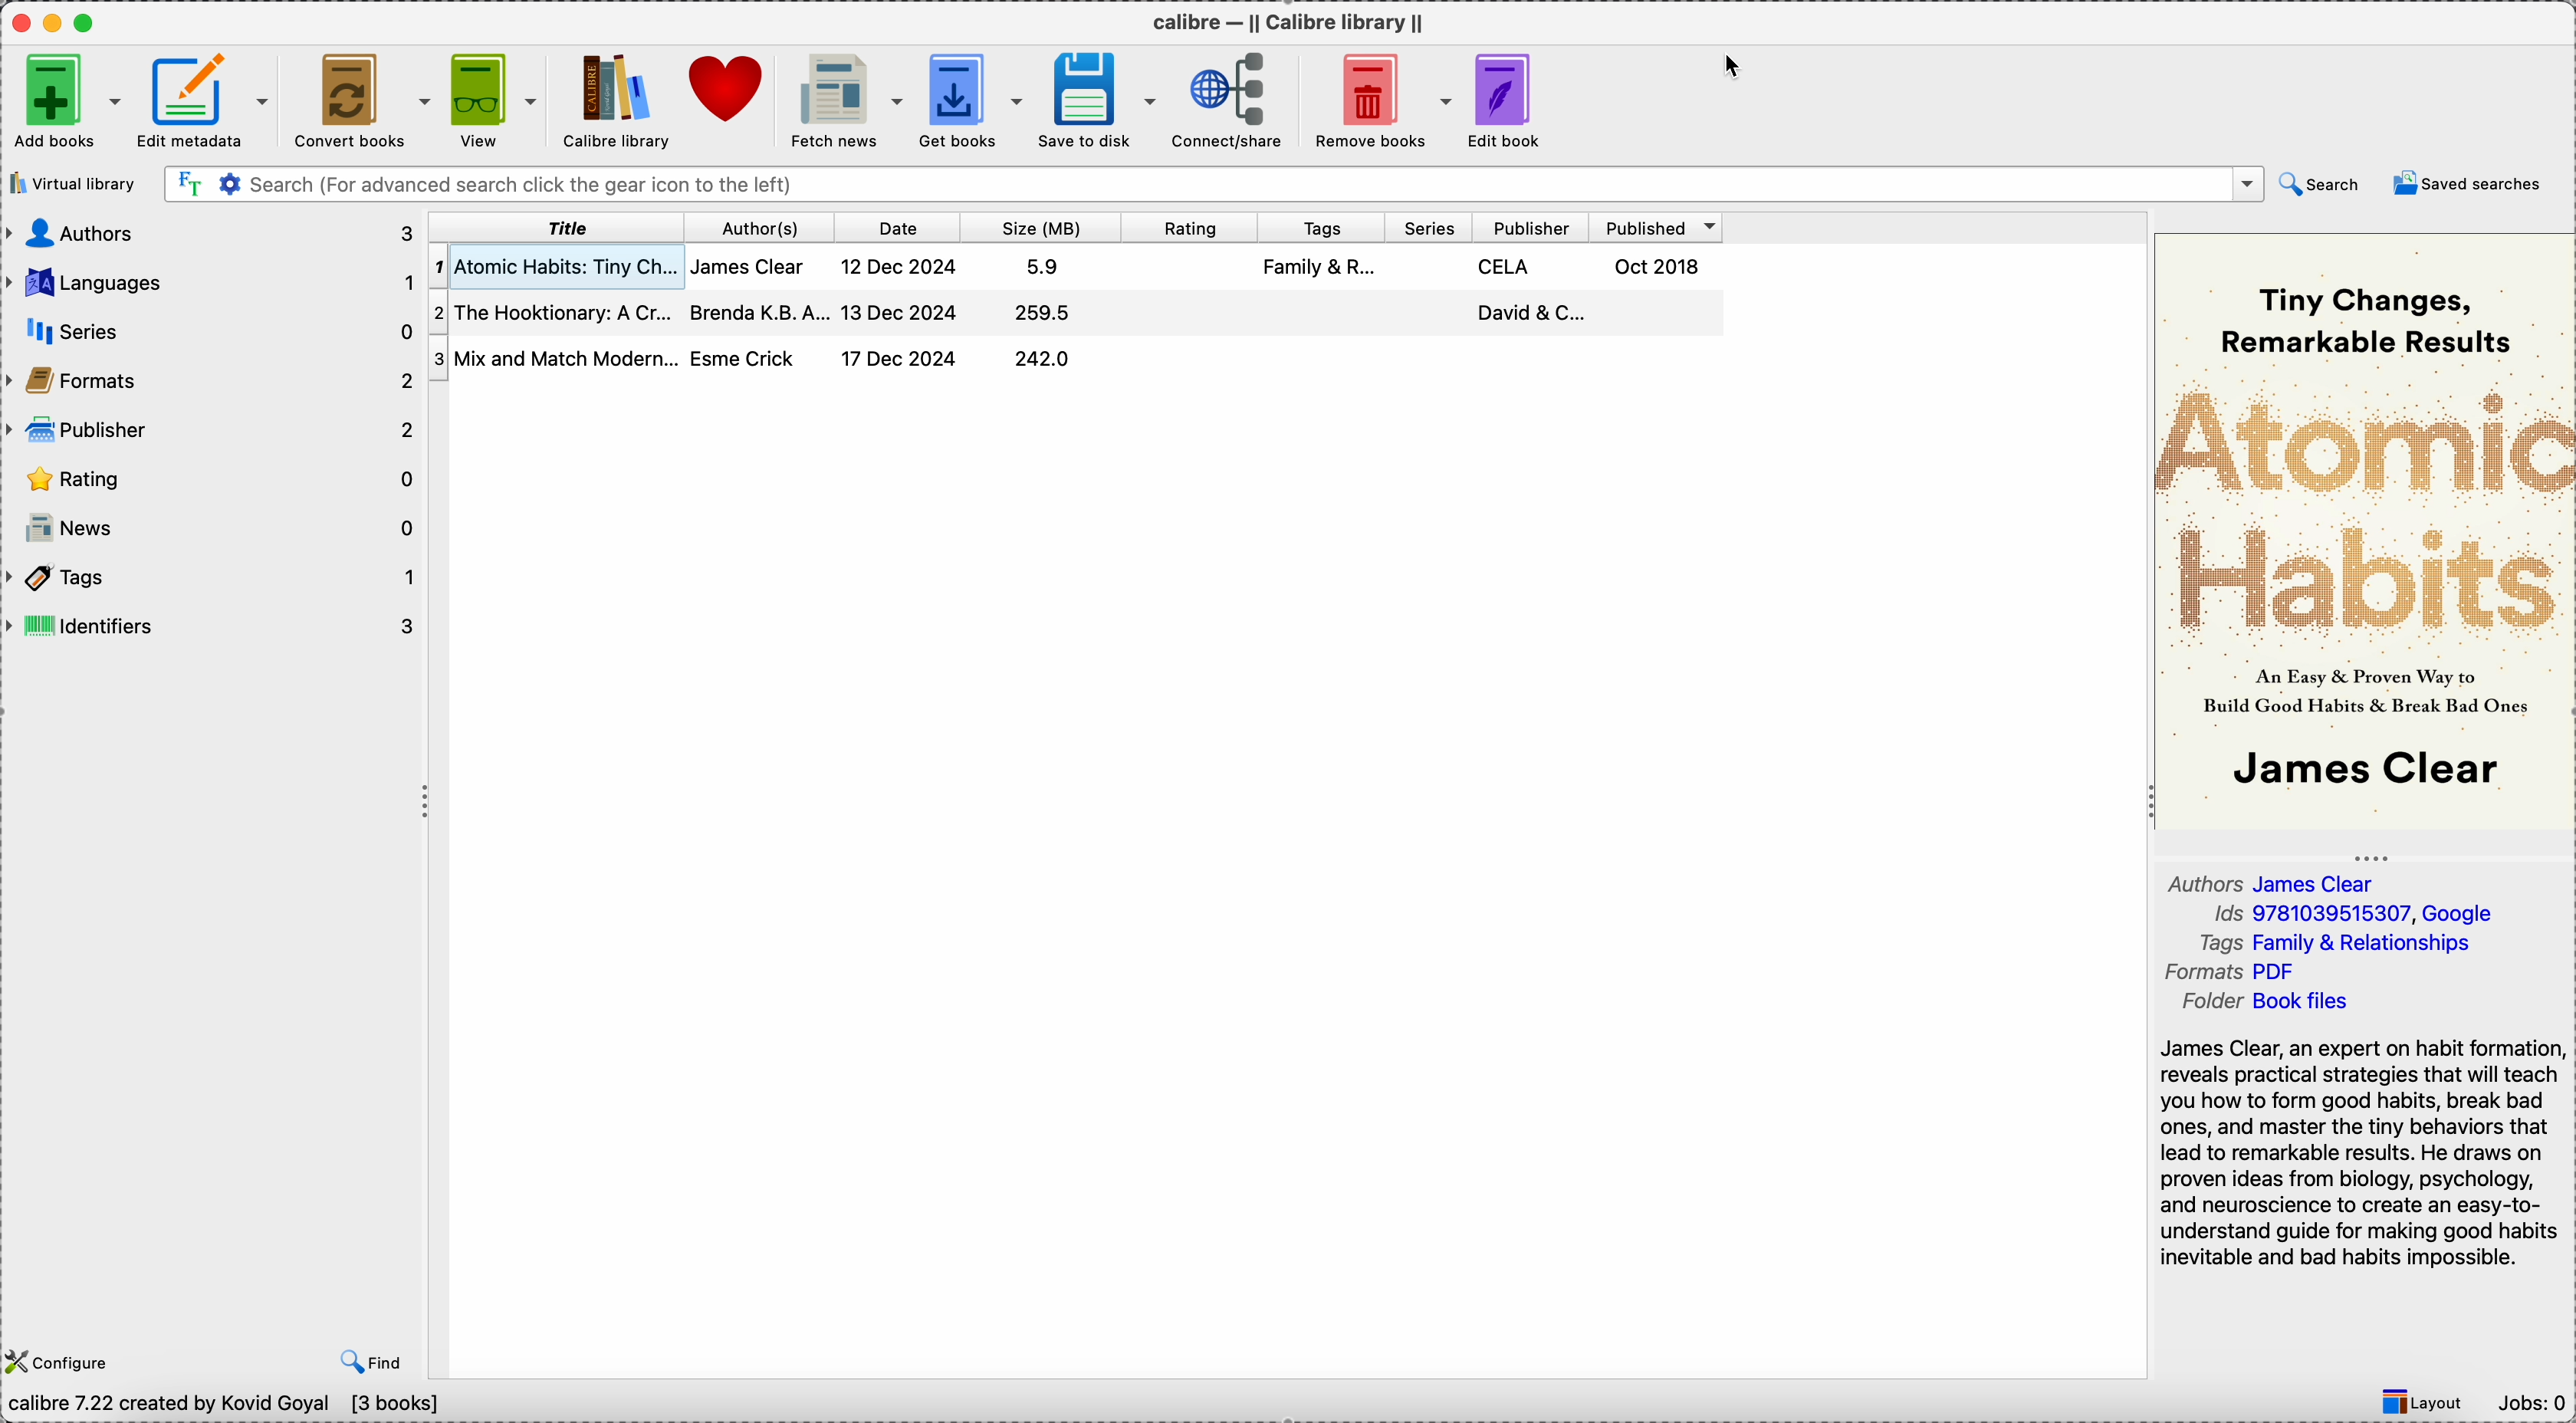  I want to click on identifiers, so click(213, 625).